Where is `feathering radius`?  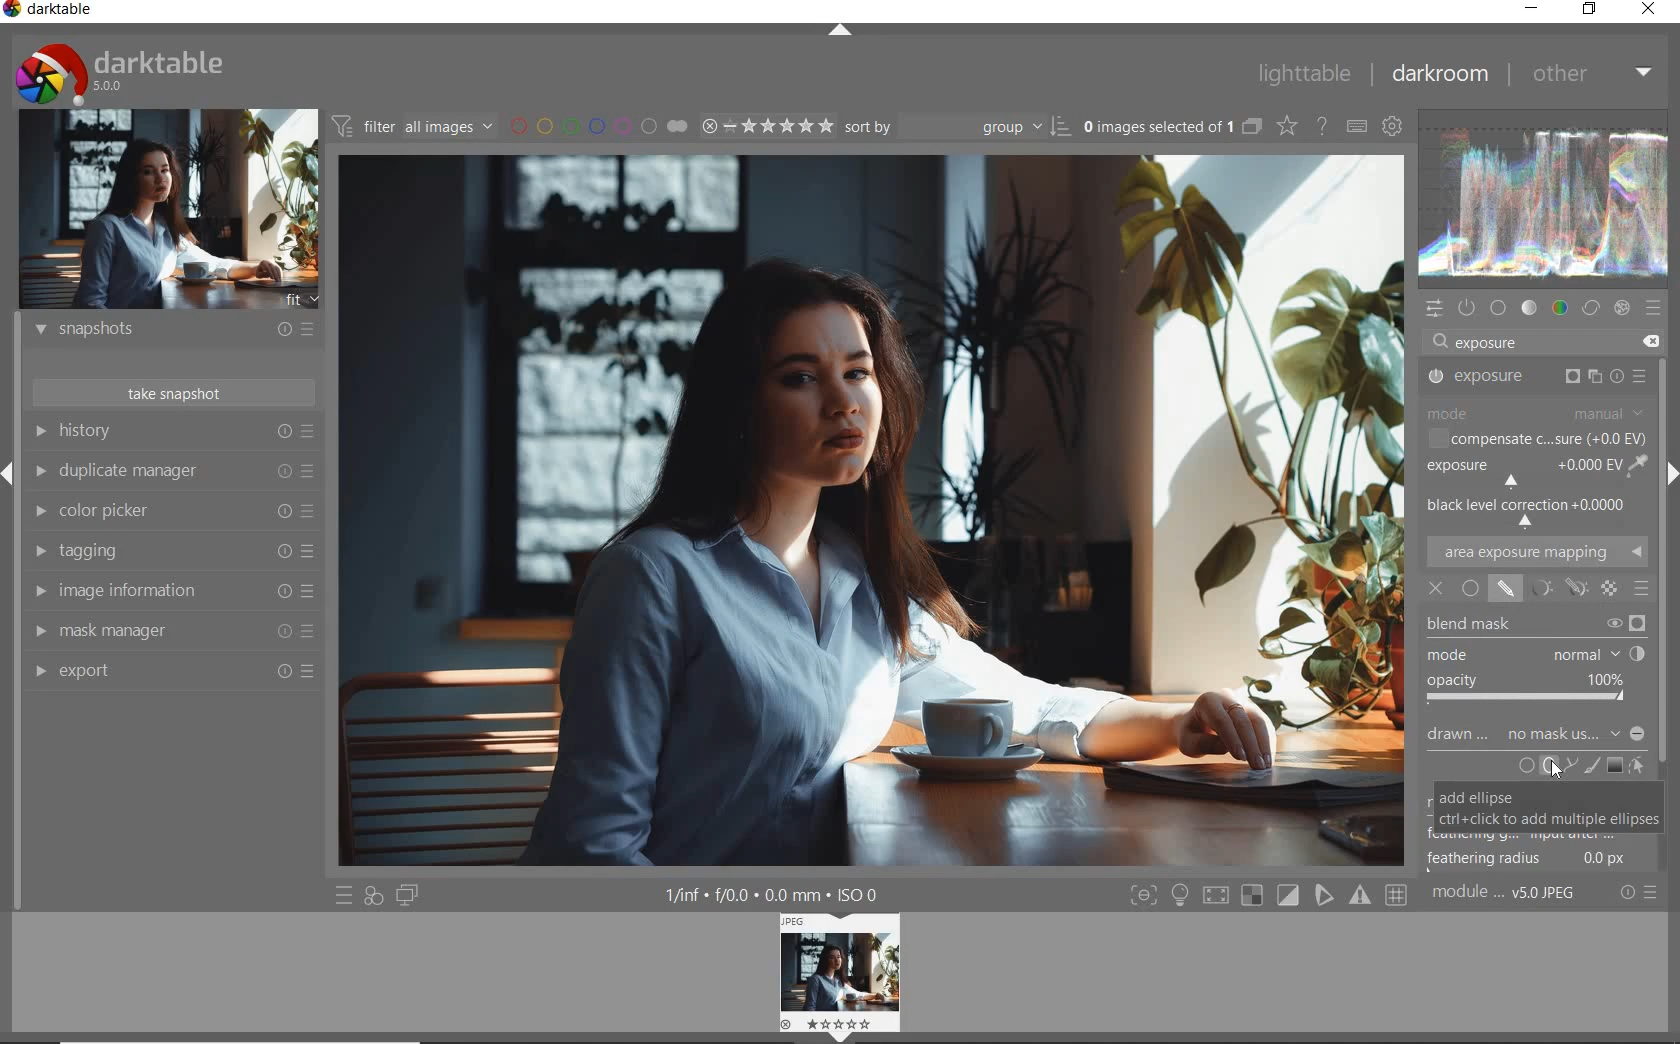 feathering radius is located at coordinates (1526, 859).